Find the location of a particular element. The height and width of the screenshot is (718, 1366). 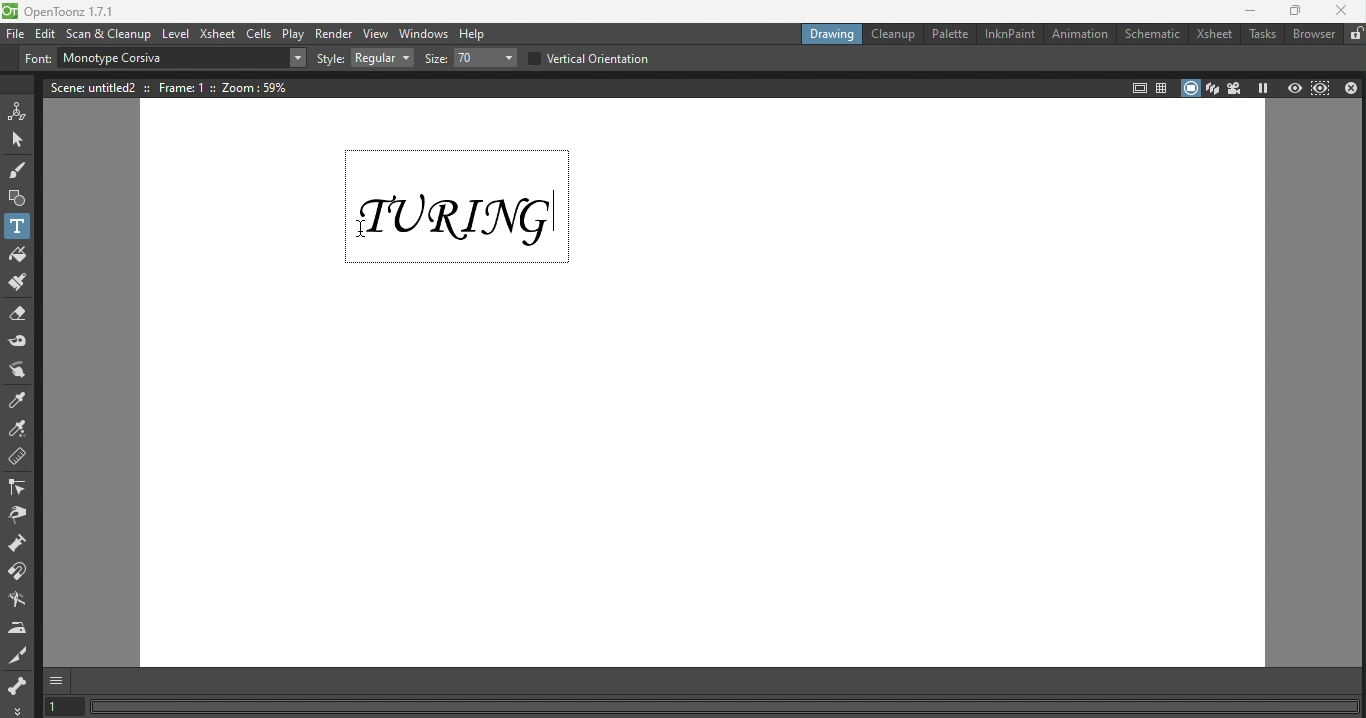

Animation is located at coordinates (1082, 34).